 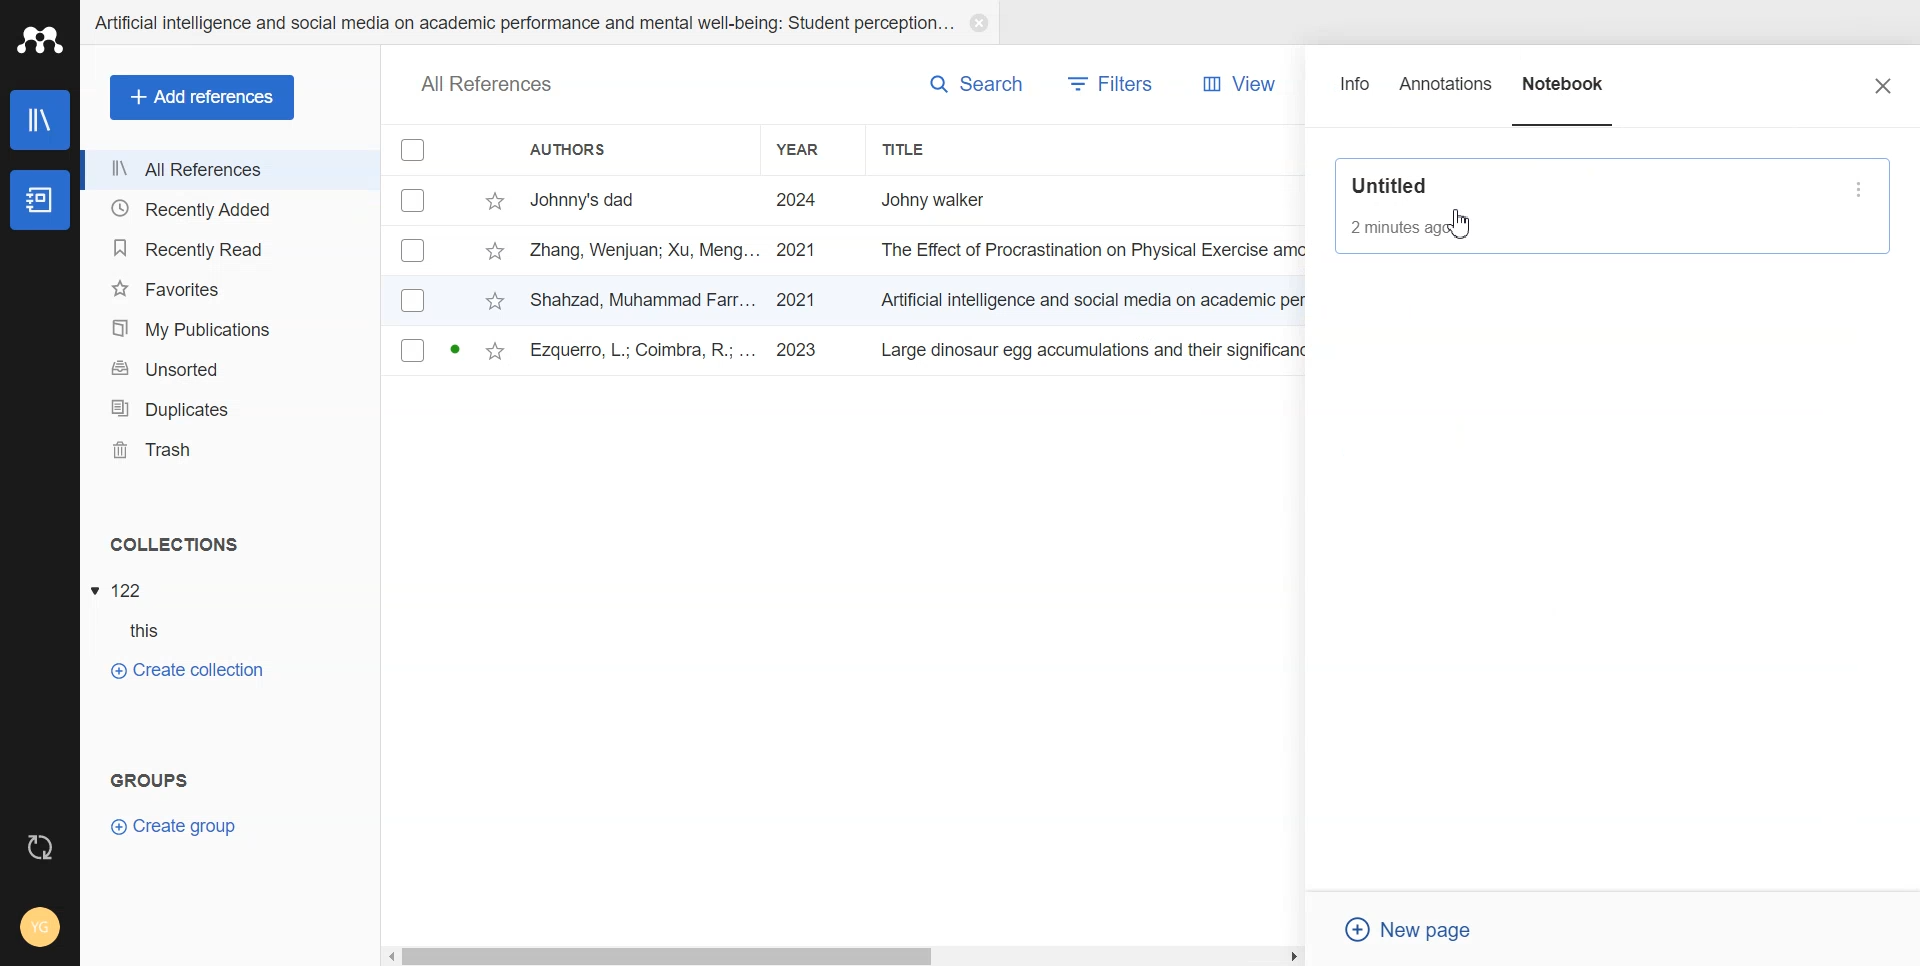 What do you see at coordinates (1862, 189) in the screenshot?
I see `More` at bounding box center [1862, 189].